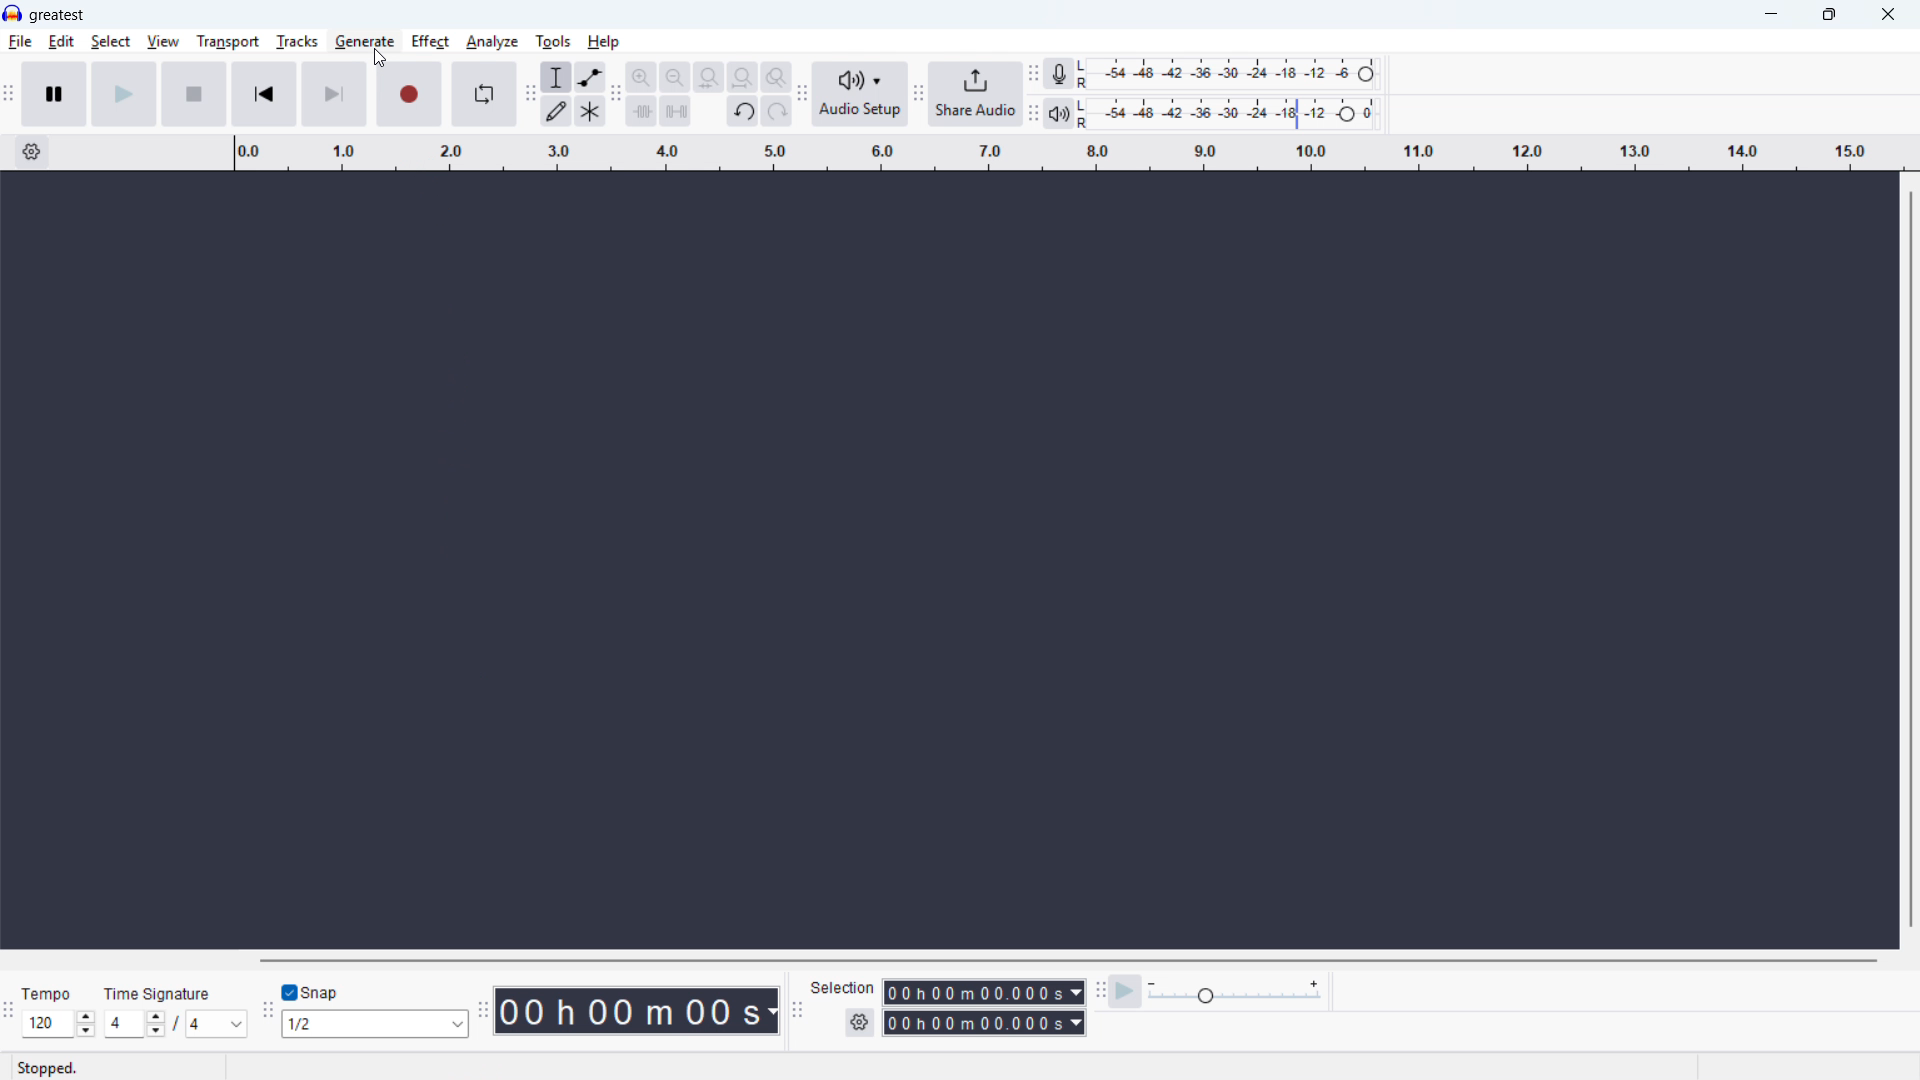 The width and height of the screenshot is (1920, 1080). I want to click on tempo, so click(51, 994).